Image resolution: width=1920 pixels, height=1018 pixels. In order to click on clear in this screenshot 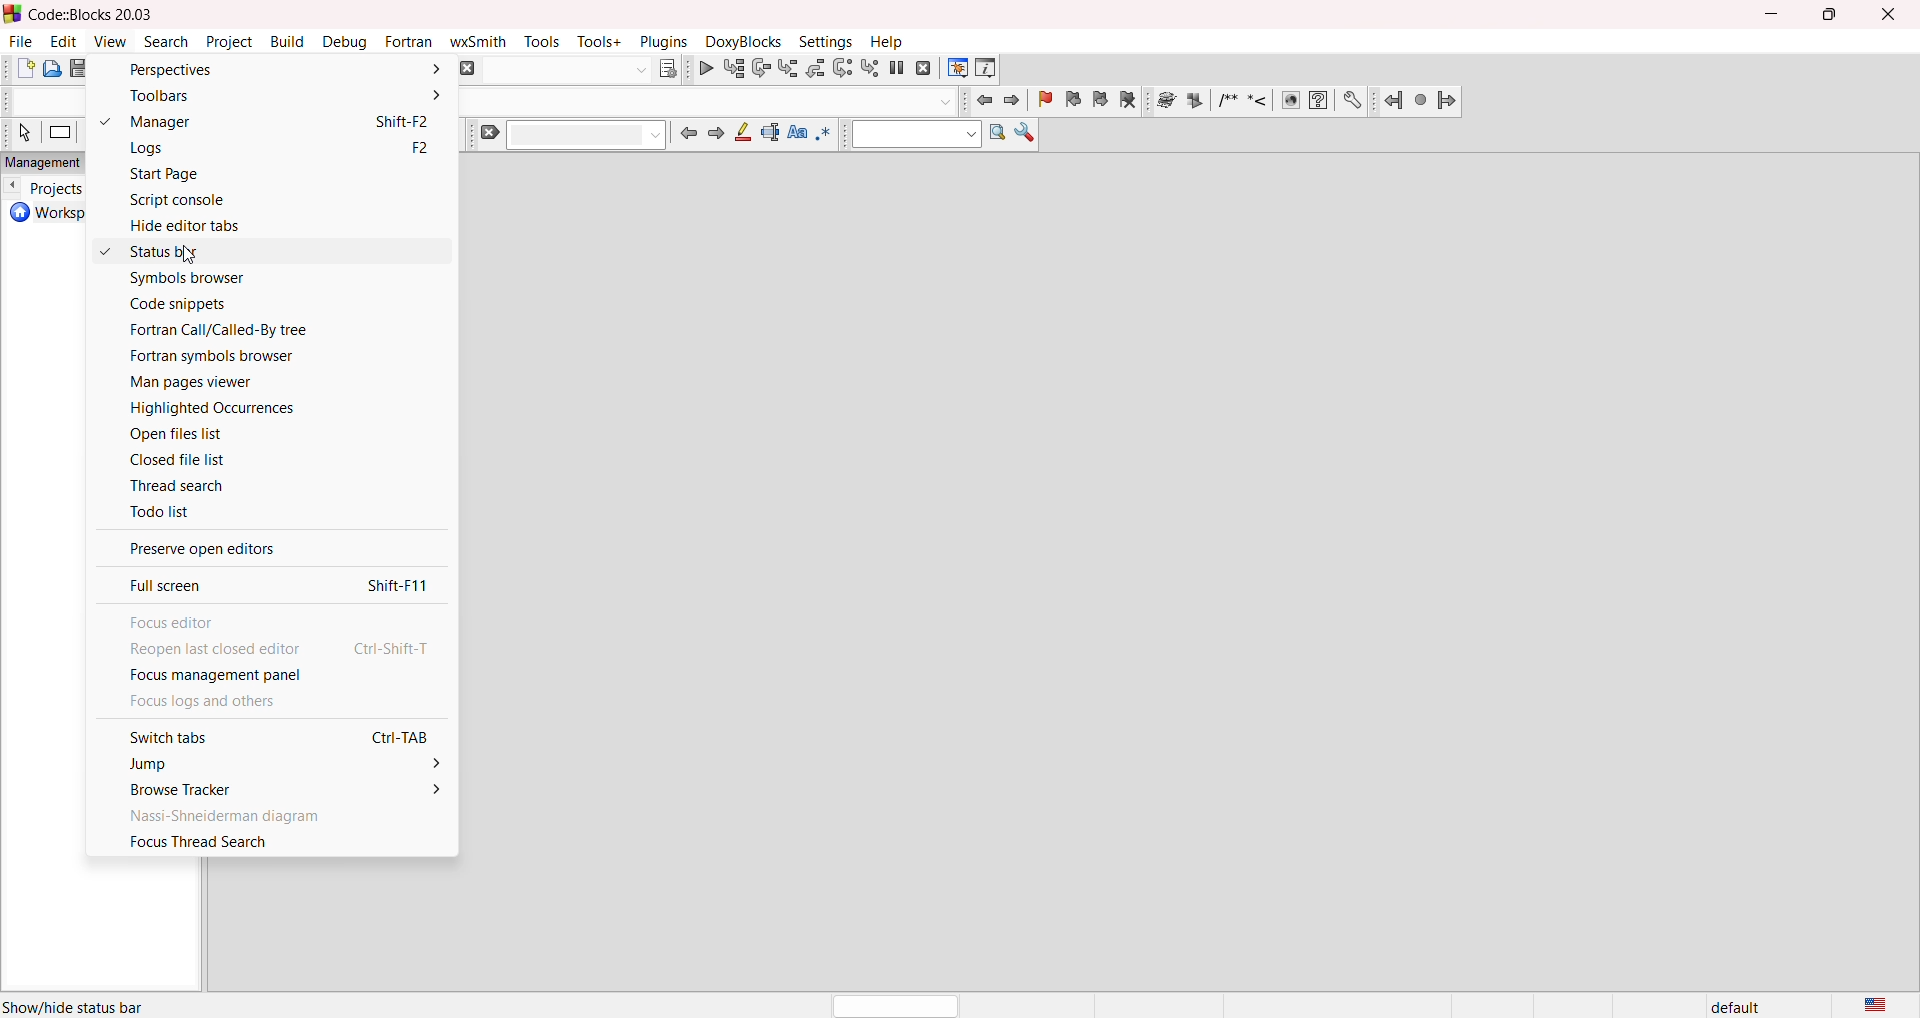, I will do `click(575, 134)`.